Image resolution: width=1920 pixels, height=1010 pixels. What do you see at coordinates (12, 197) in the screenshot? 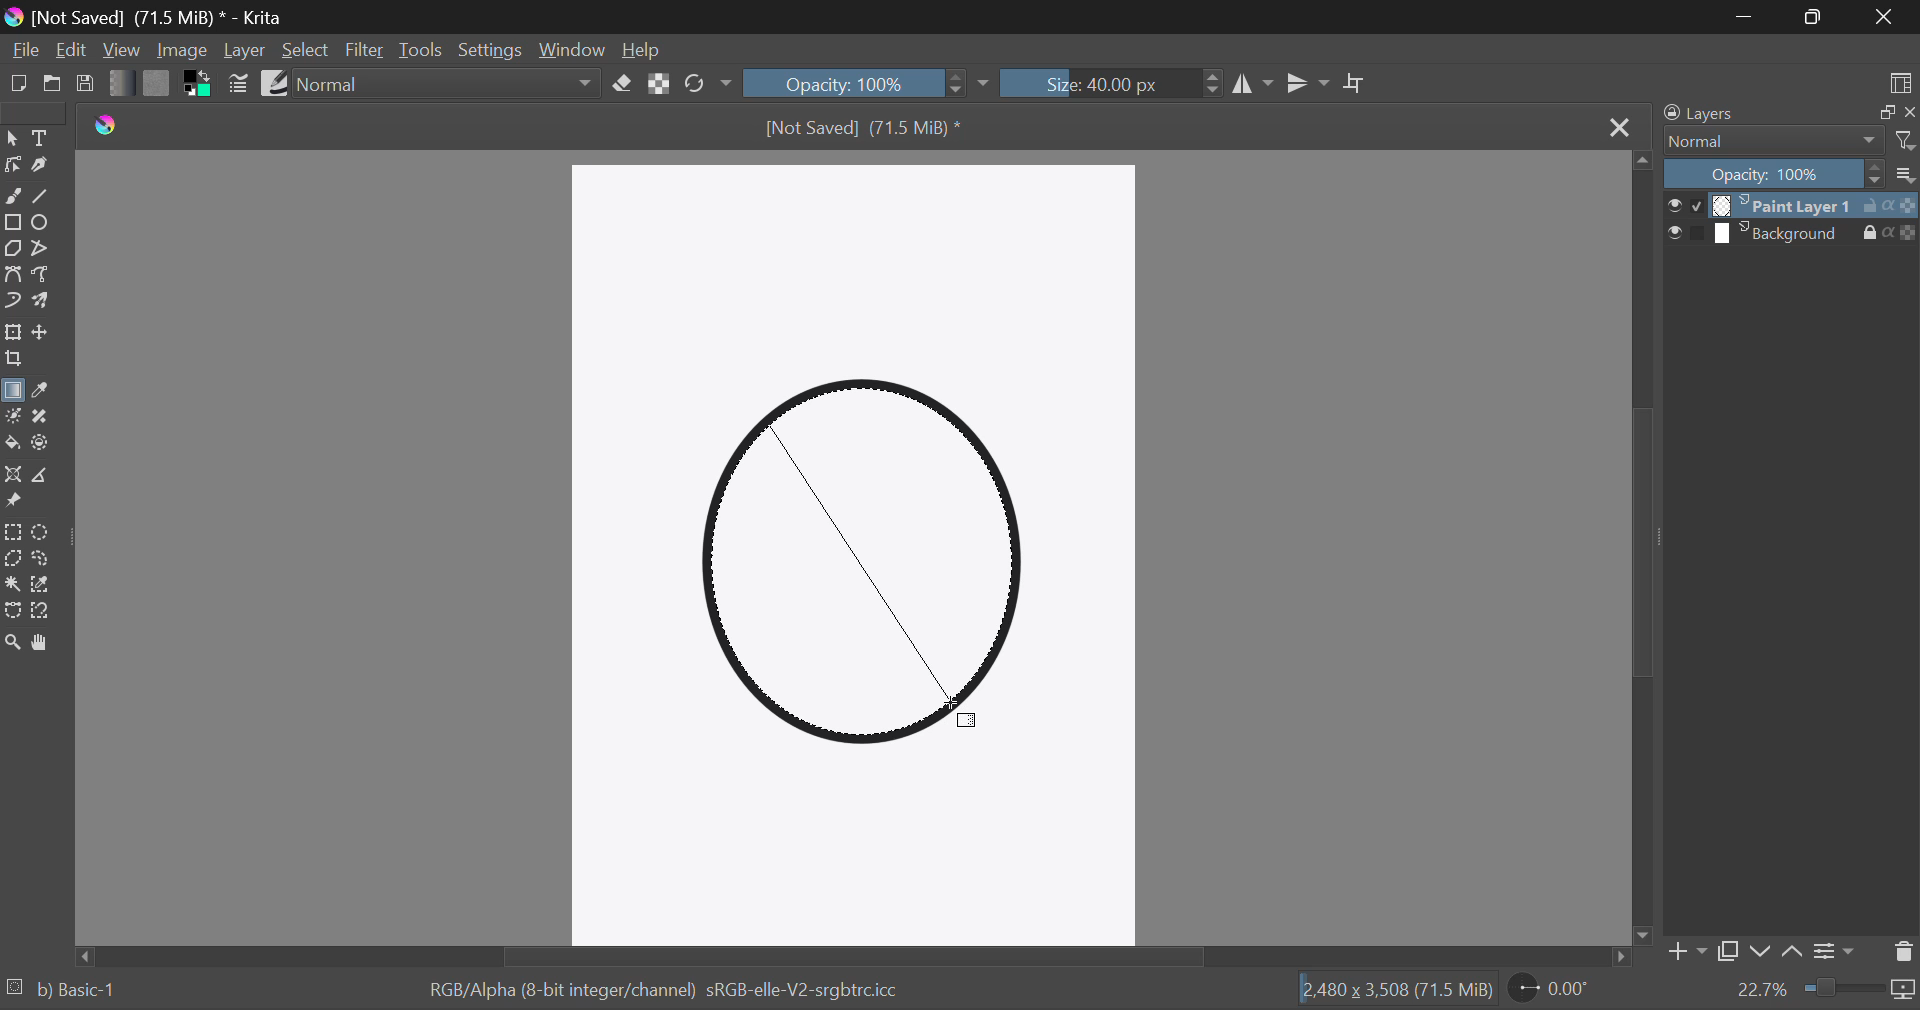
I see `Freehand` at bounding box center [12, 197].